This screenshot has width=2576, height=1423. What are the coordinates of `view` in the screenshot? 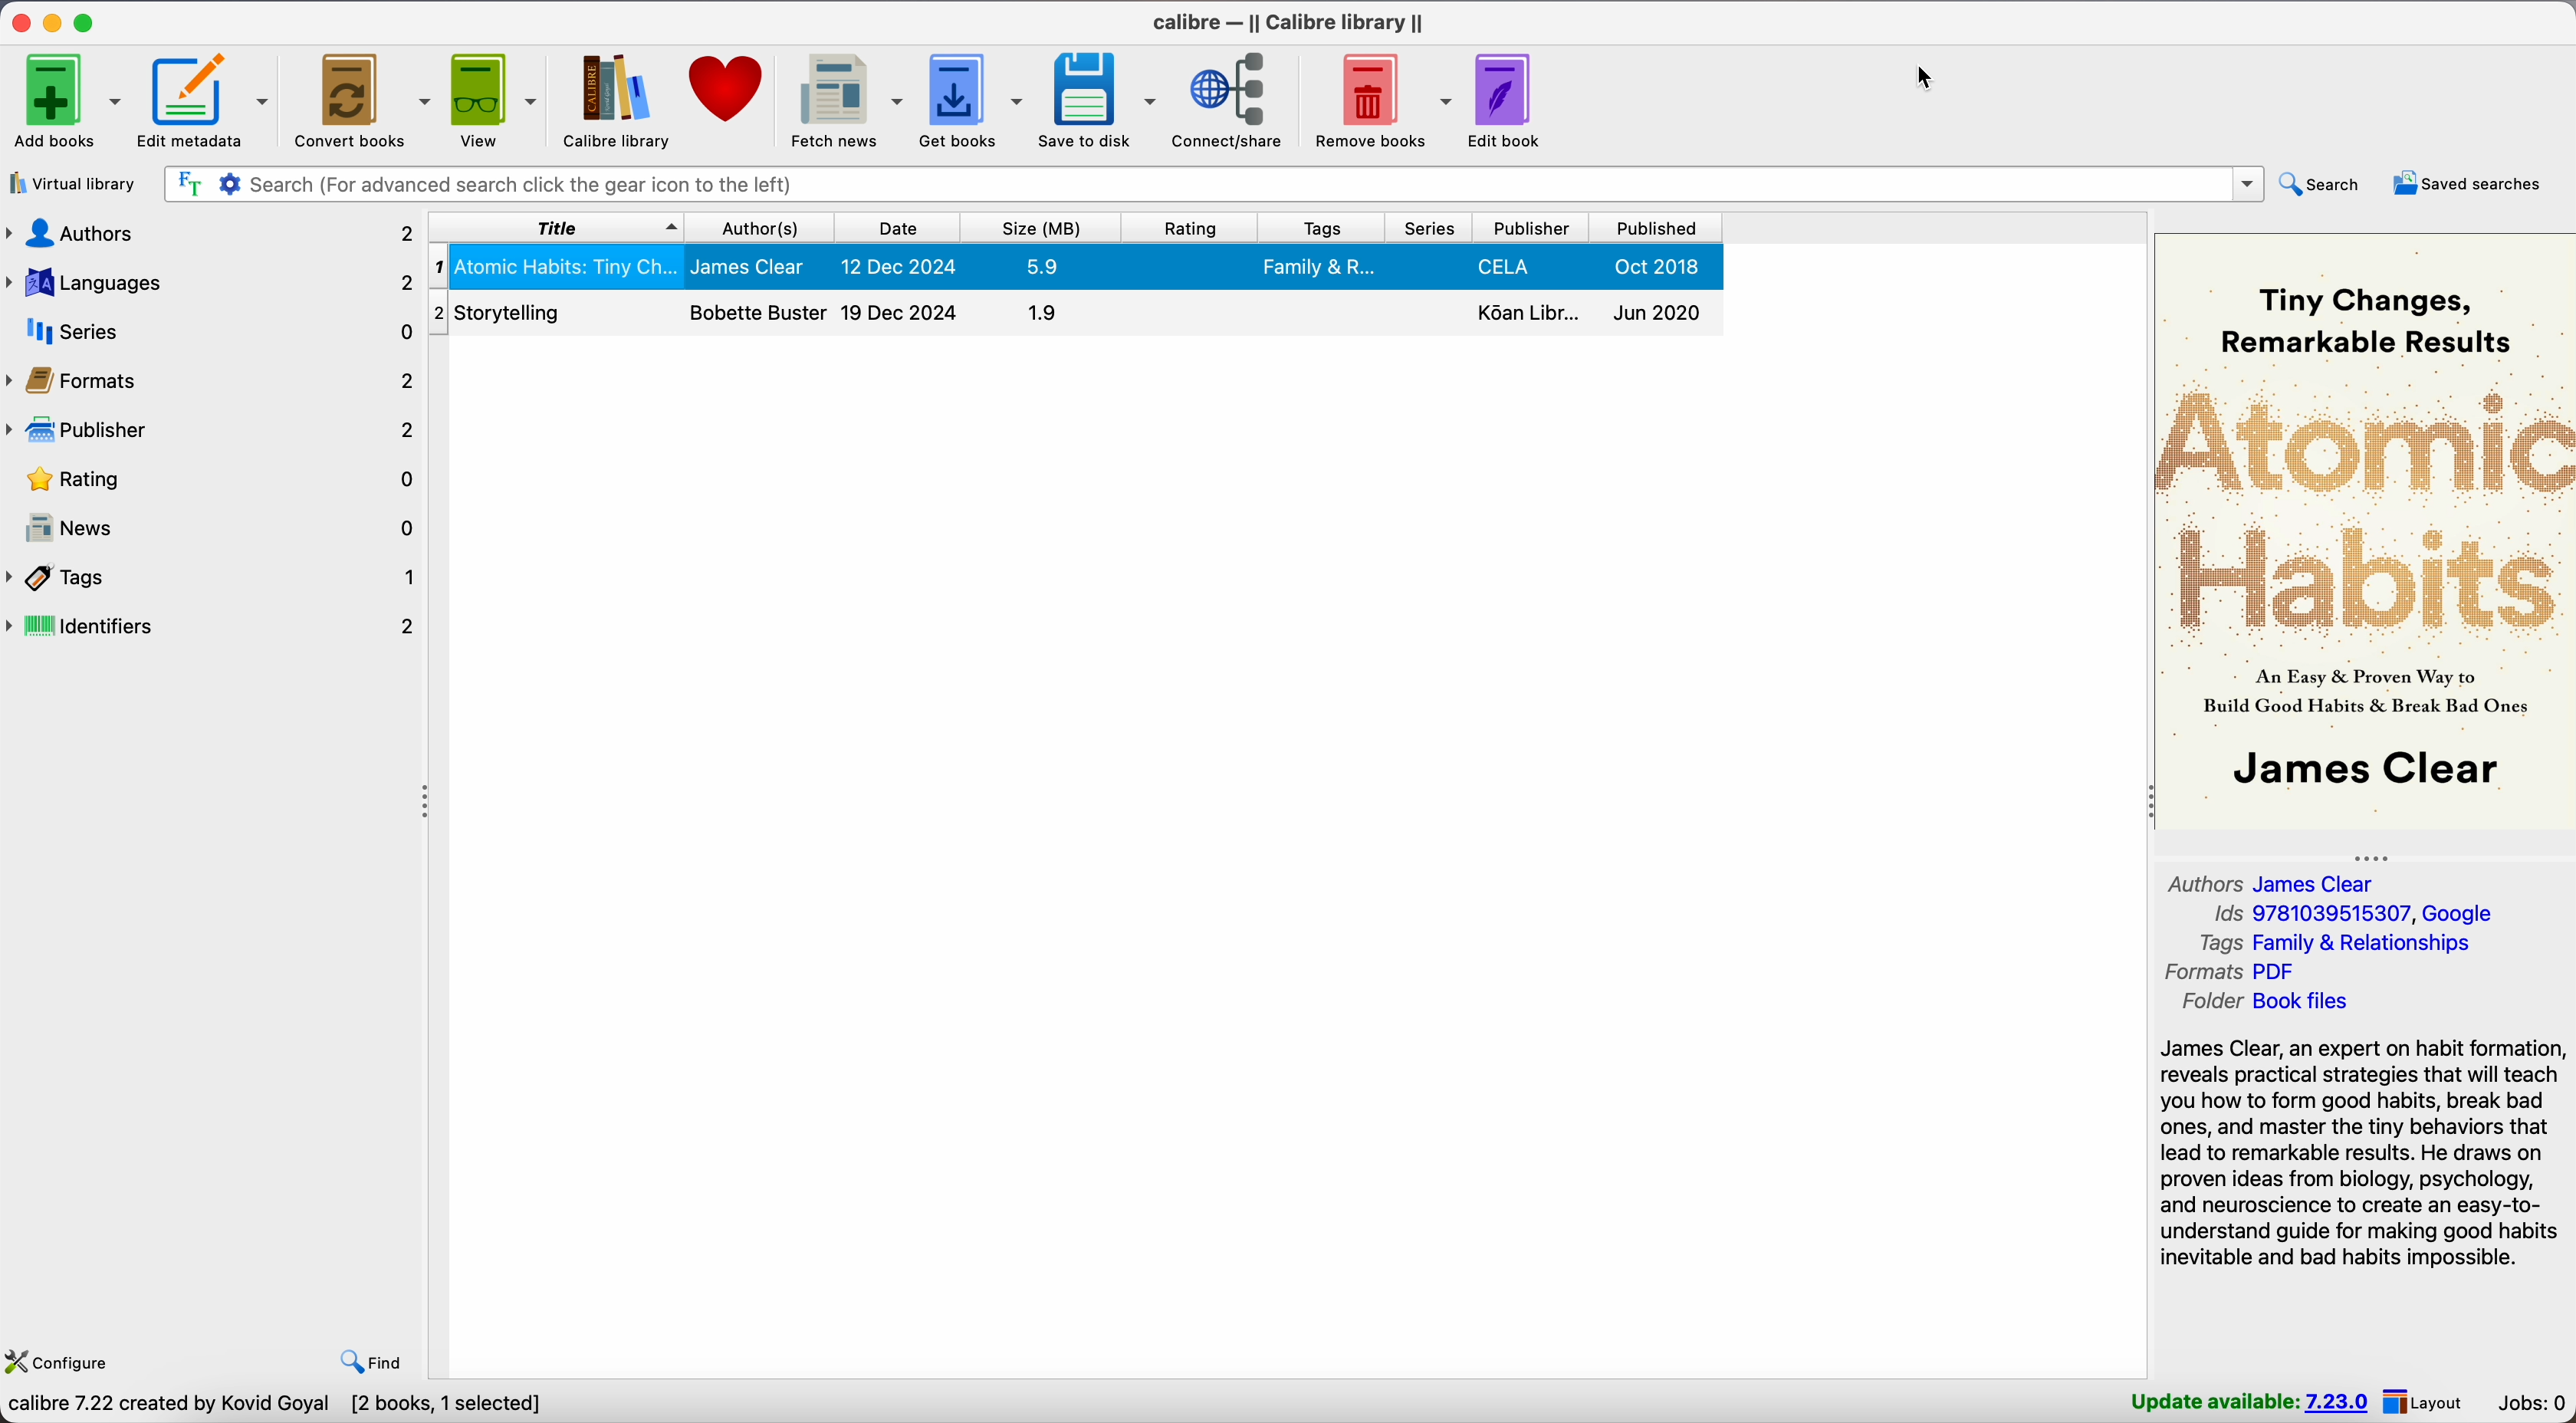 It's located at (492, 100).